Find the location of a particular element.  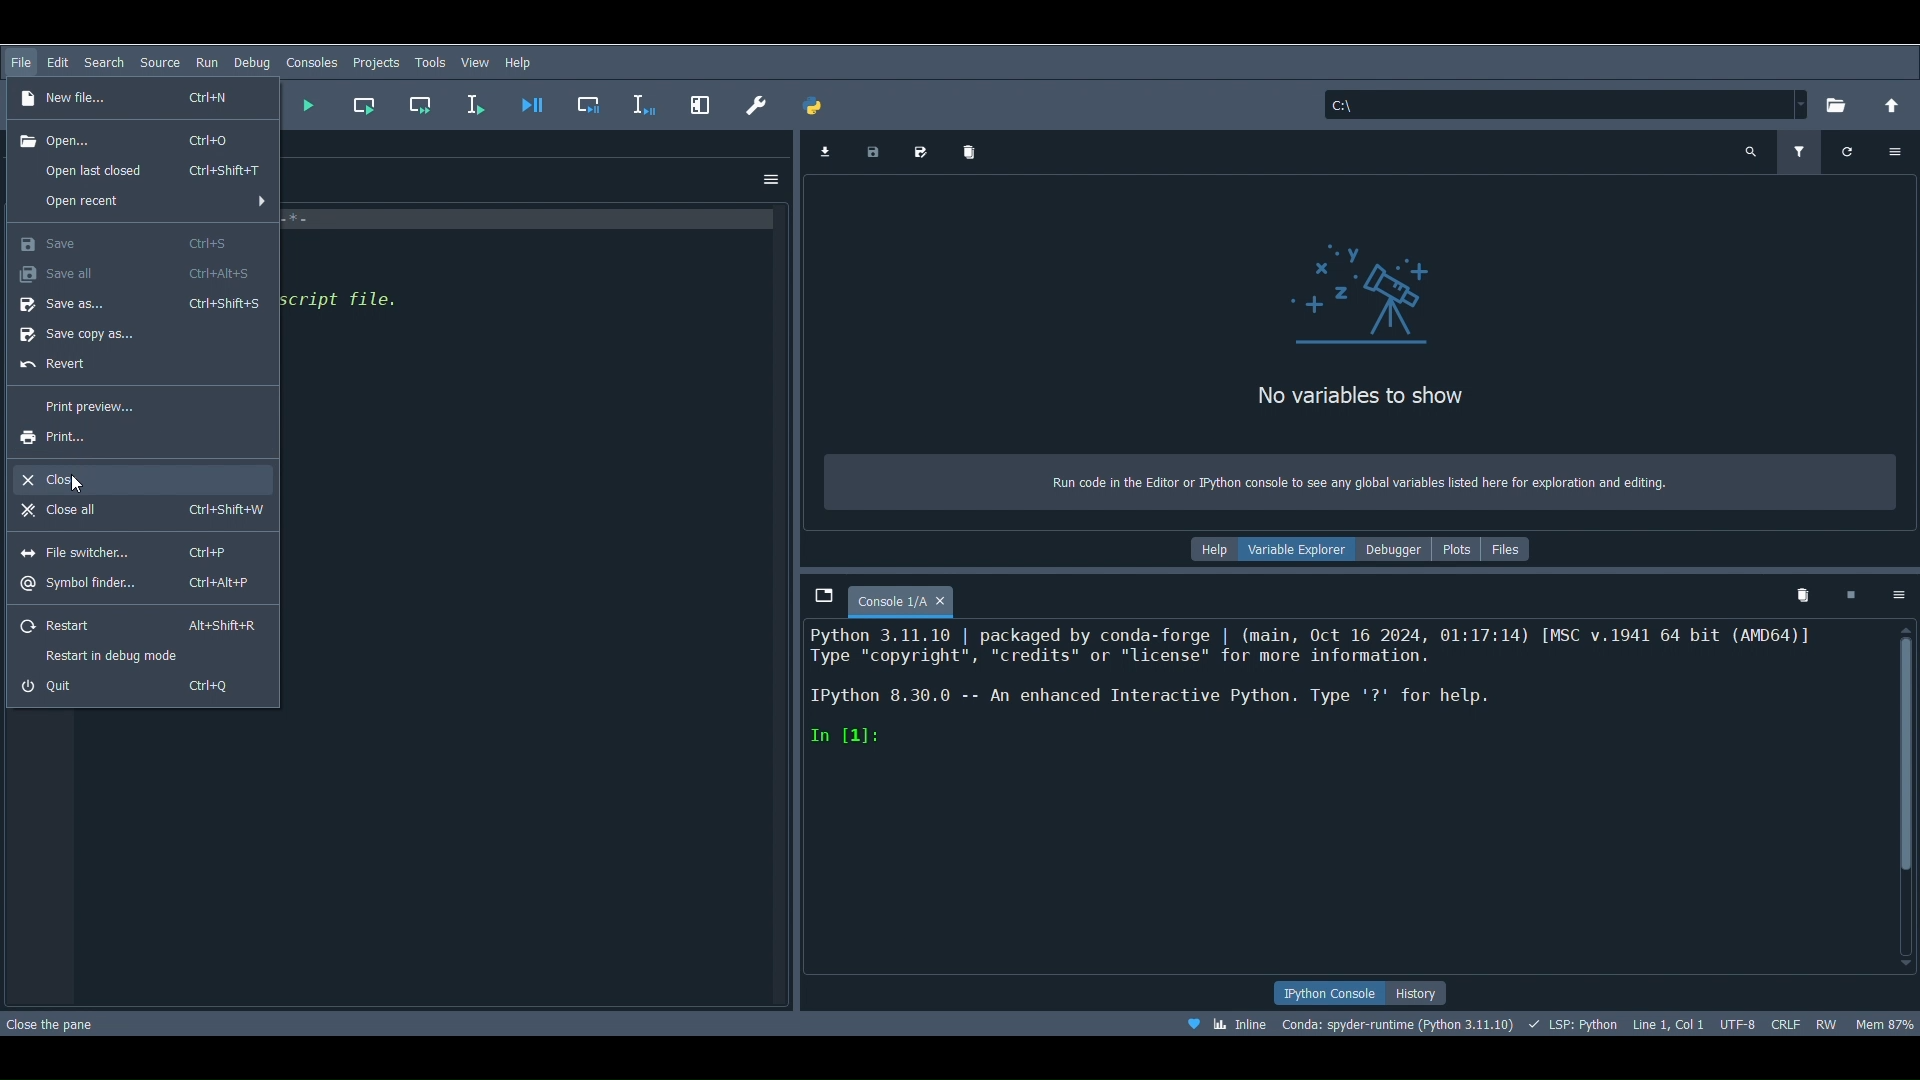

Reset is located at coordinates (65, 366).